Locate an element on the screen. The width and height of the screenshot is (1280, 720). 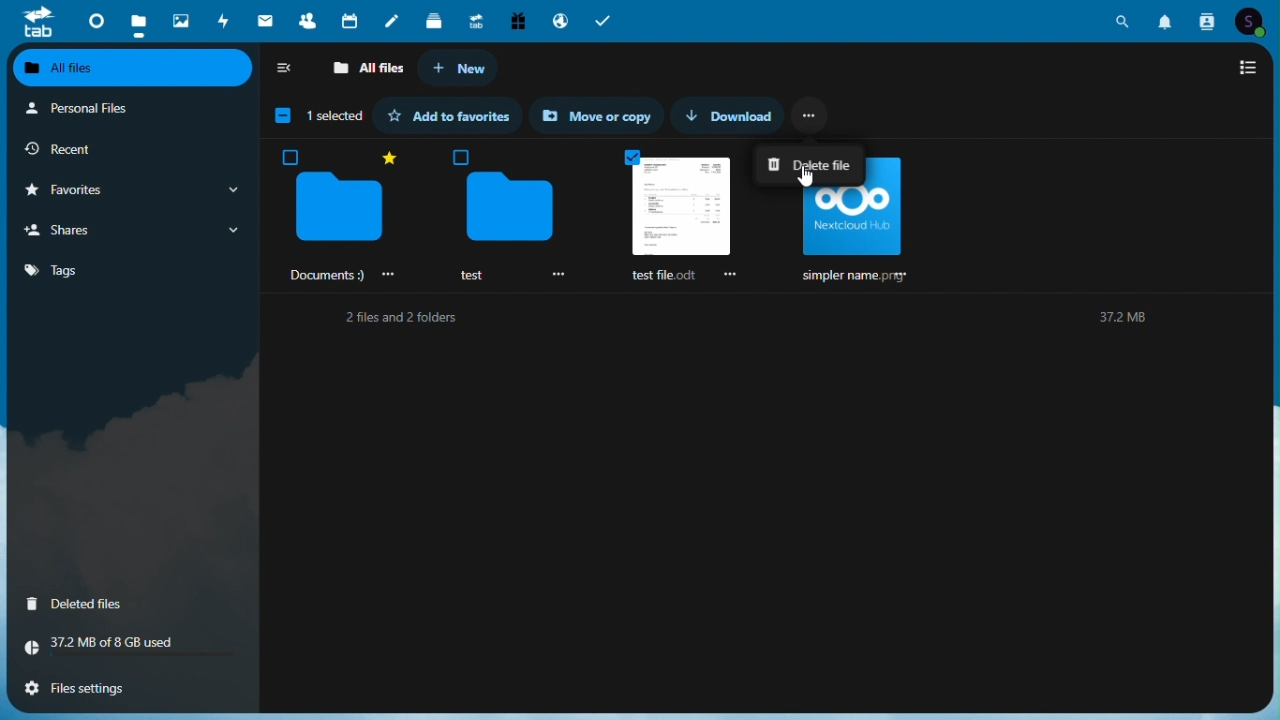
Move or copy is located at coordinates (597, 116).